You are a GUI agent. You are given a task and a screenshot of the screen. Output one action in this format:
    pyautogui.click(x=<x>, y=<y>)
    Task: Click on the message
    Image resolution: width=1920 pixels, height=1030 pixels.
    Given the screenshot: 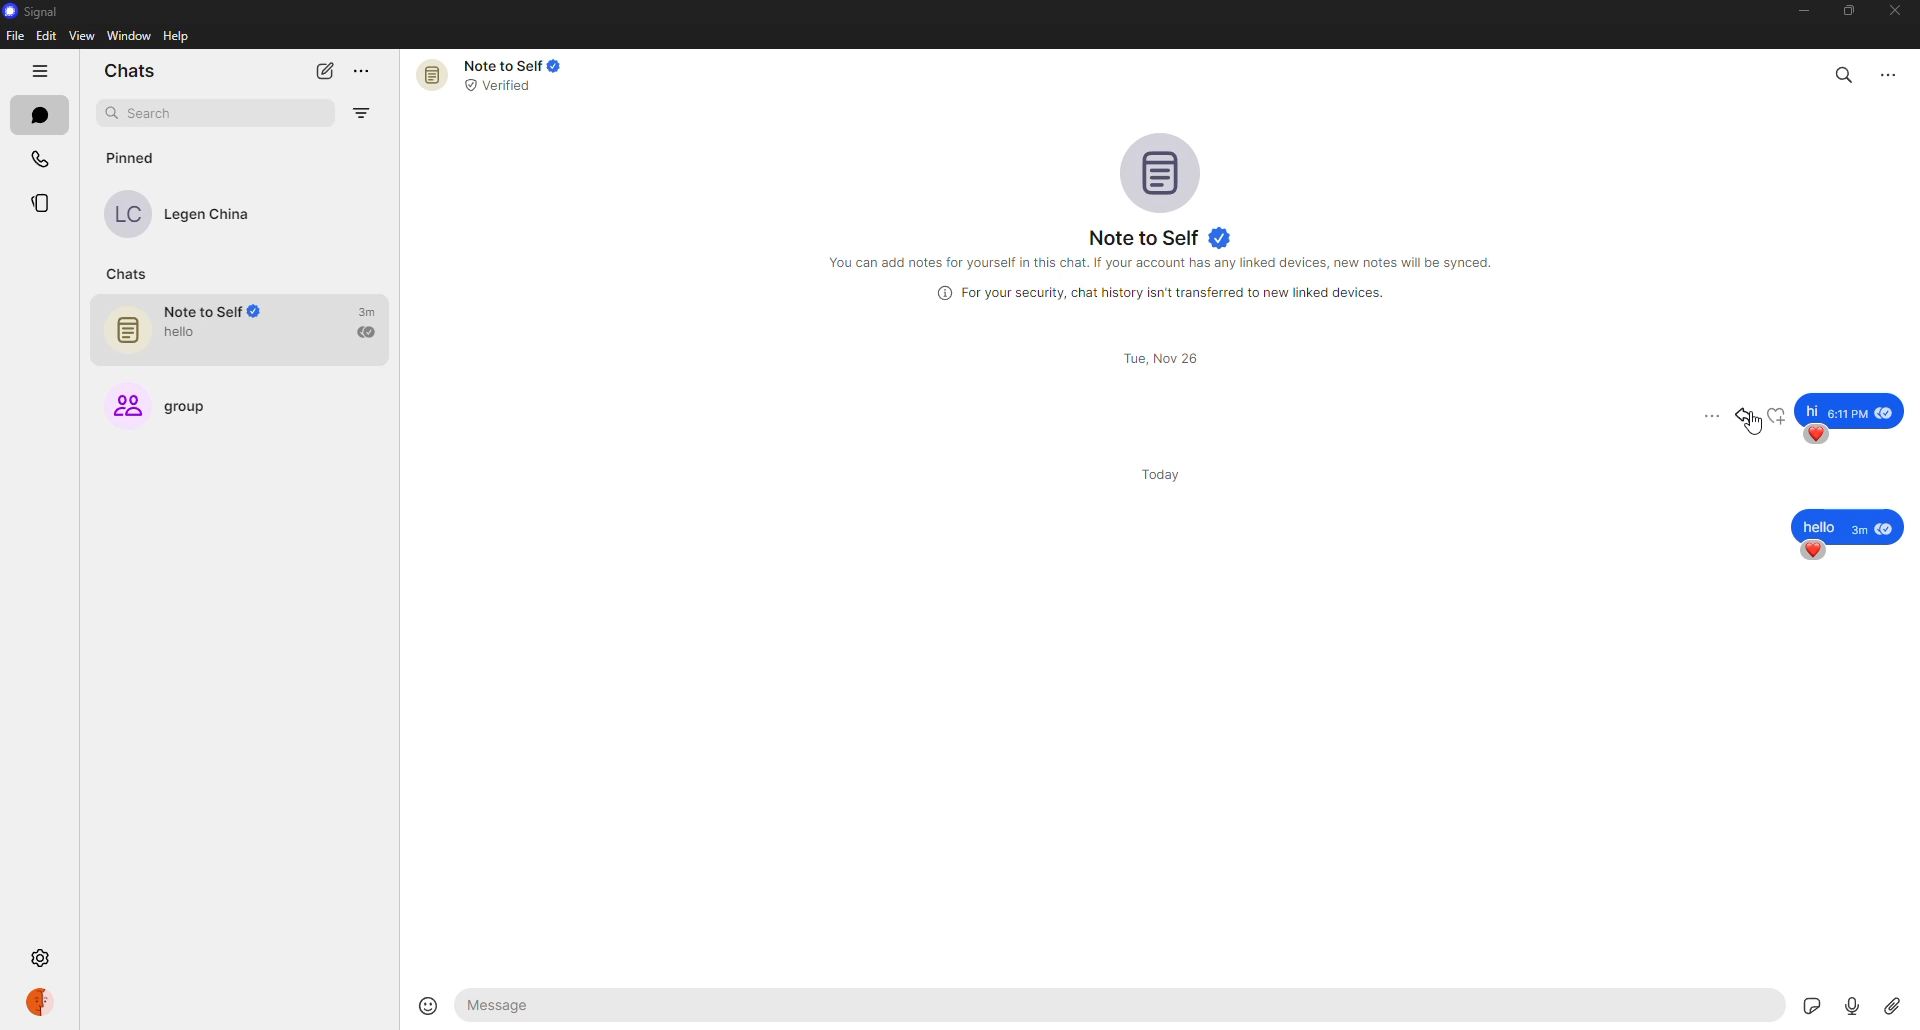 What is the action you would take?
    pyautogui.click(x=1850, y=408)
    